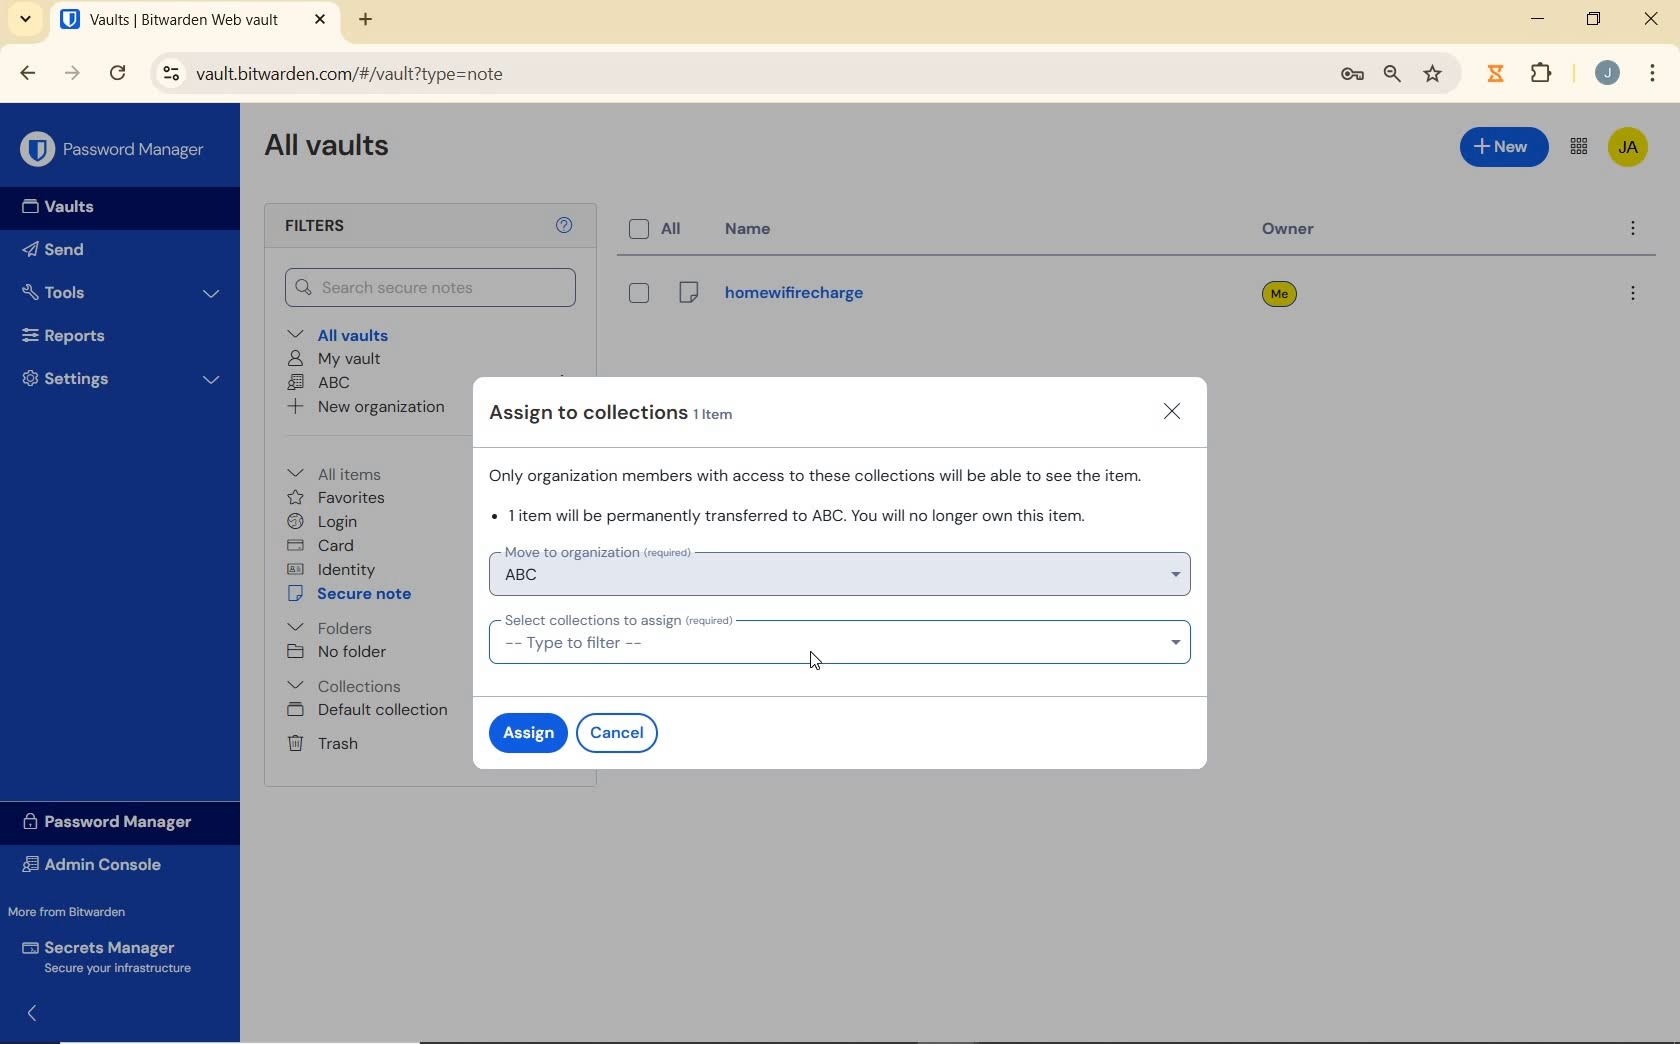 This screenshot has width=1680, height=1044. What do you see at coordinates (1538, 18) in the screenshot?
I see `minimize` at bounding box center [1538, 18].